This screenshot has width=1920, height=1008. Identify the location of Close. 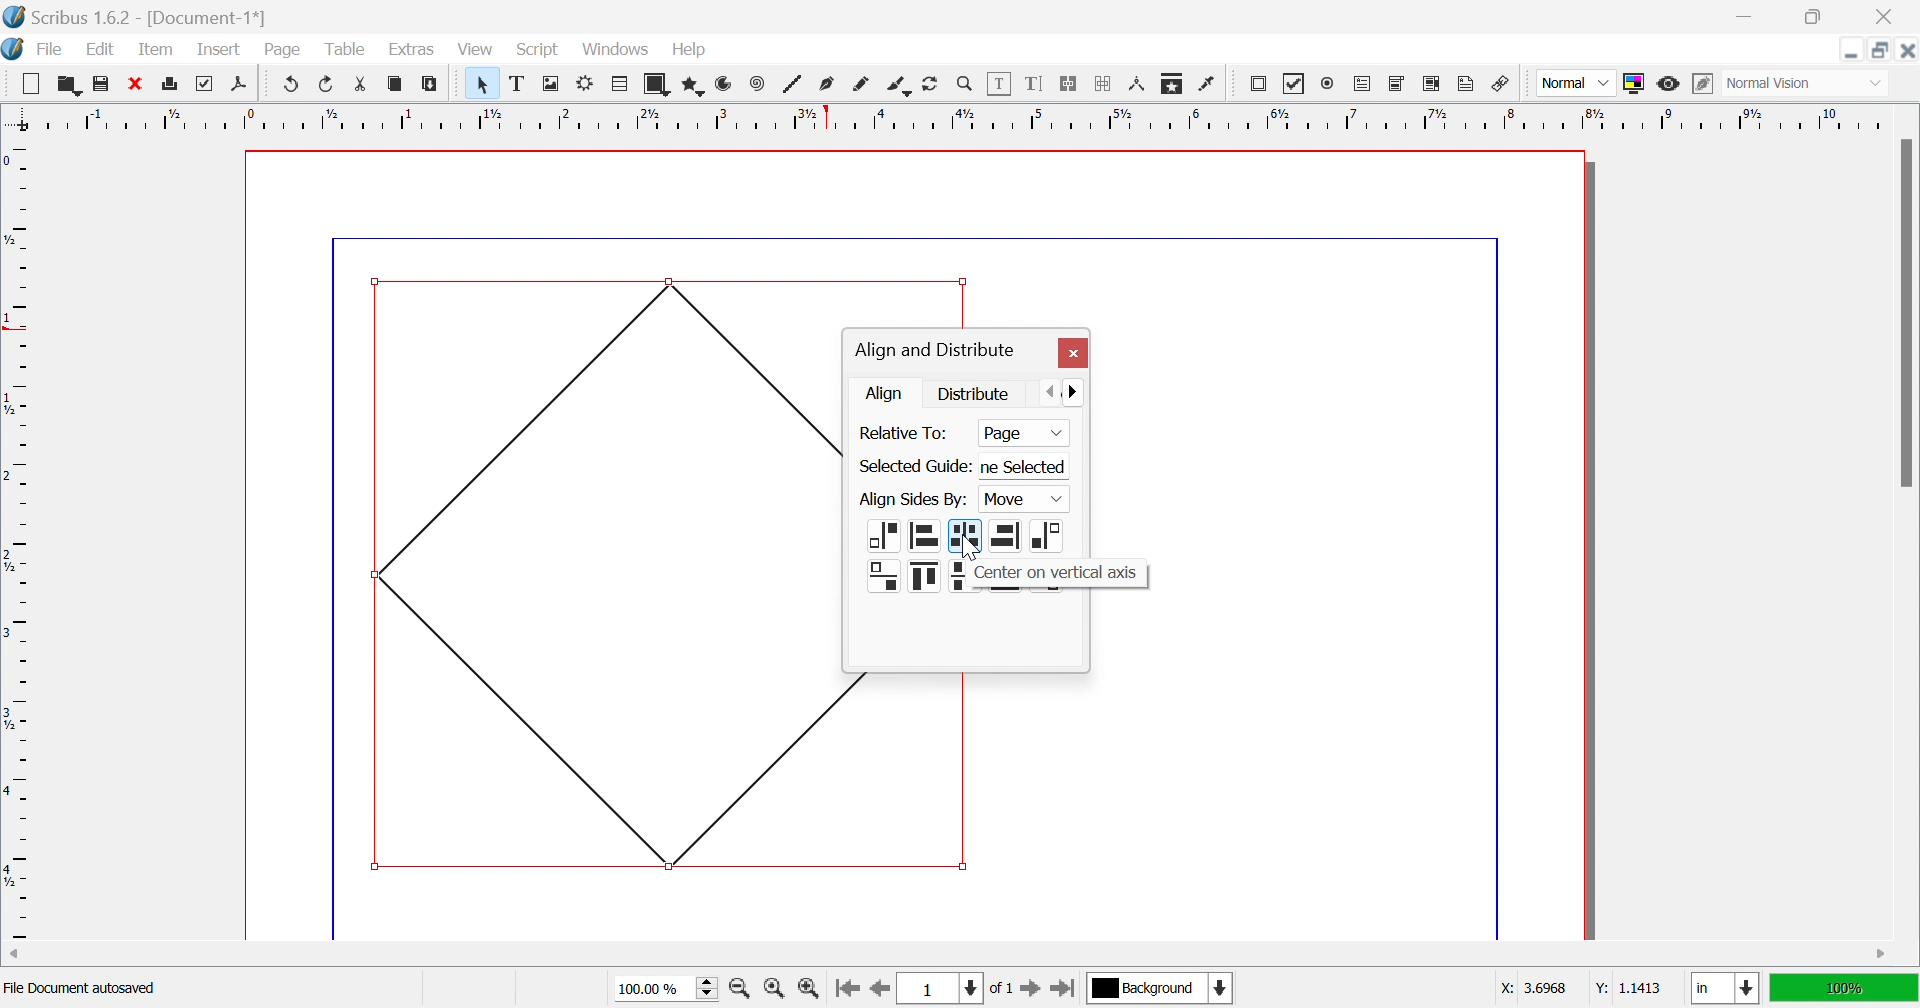
(1072, 354).